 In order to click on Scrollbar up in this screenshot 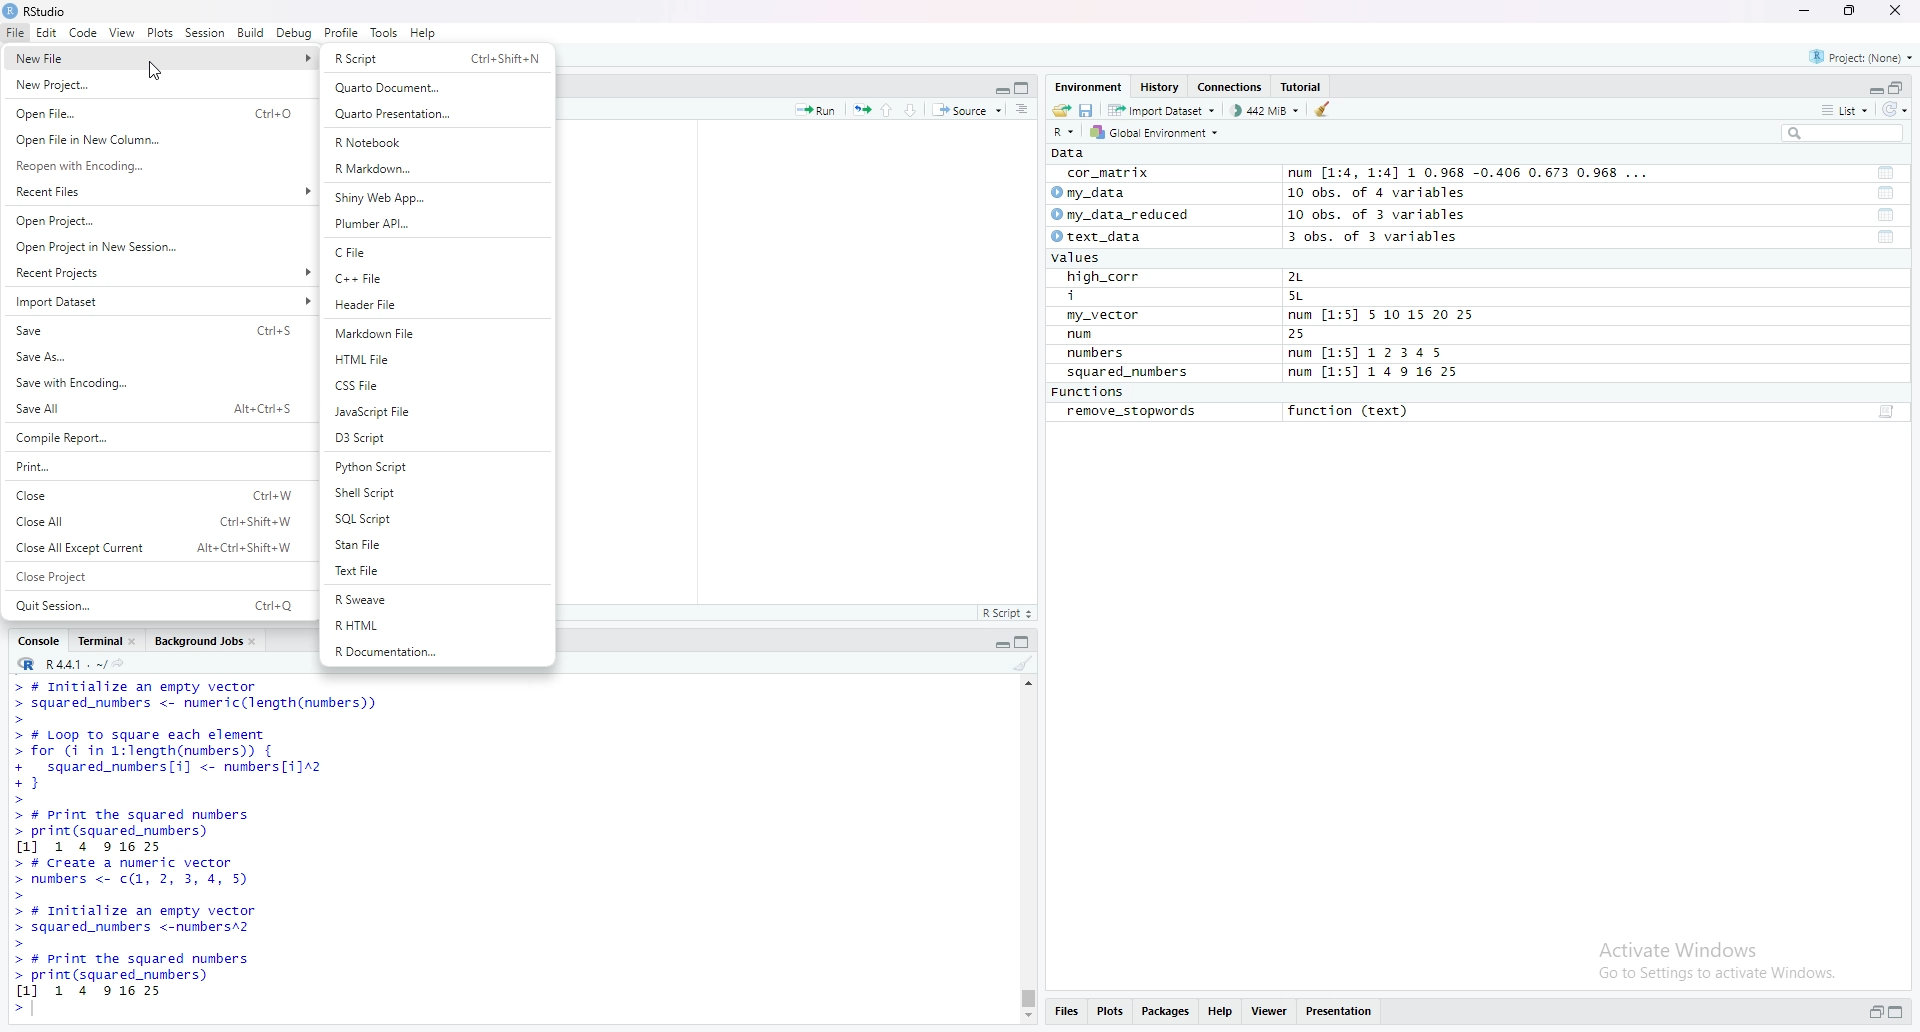, I will do `click(1026, 683)`.